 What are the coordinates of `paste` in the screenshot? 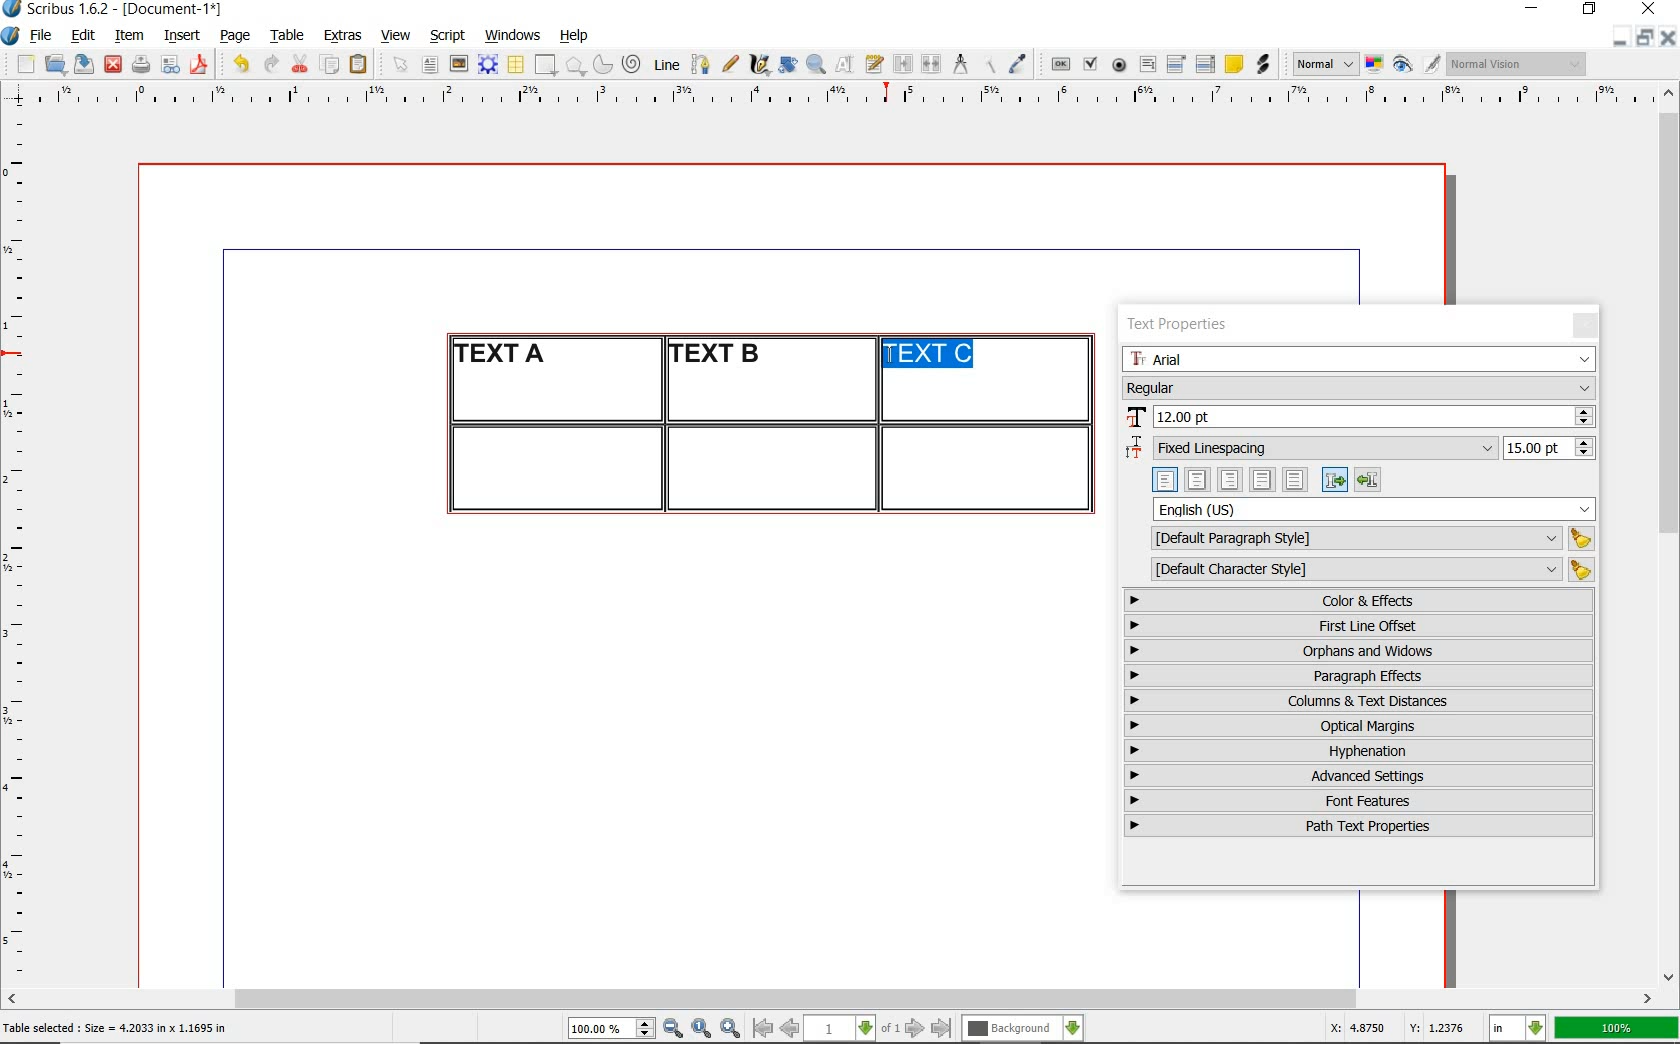 It's located at (362, 65).